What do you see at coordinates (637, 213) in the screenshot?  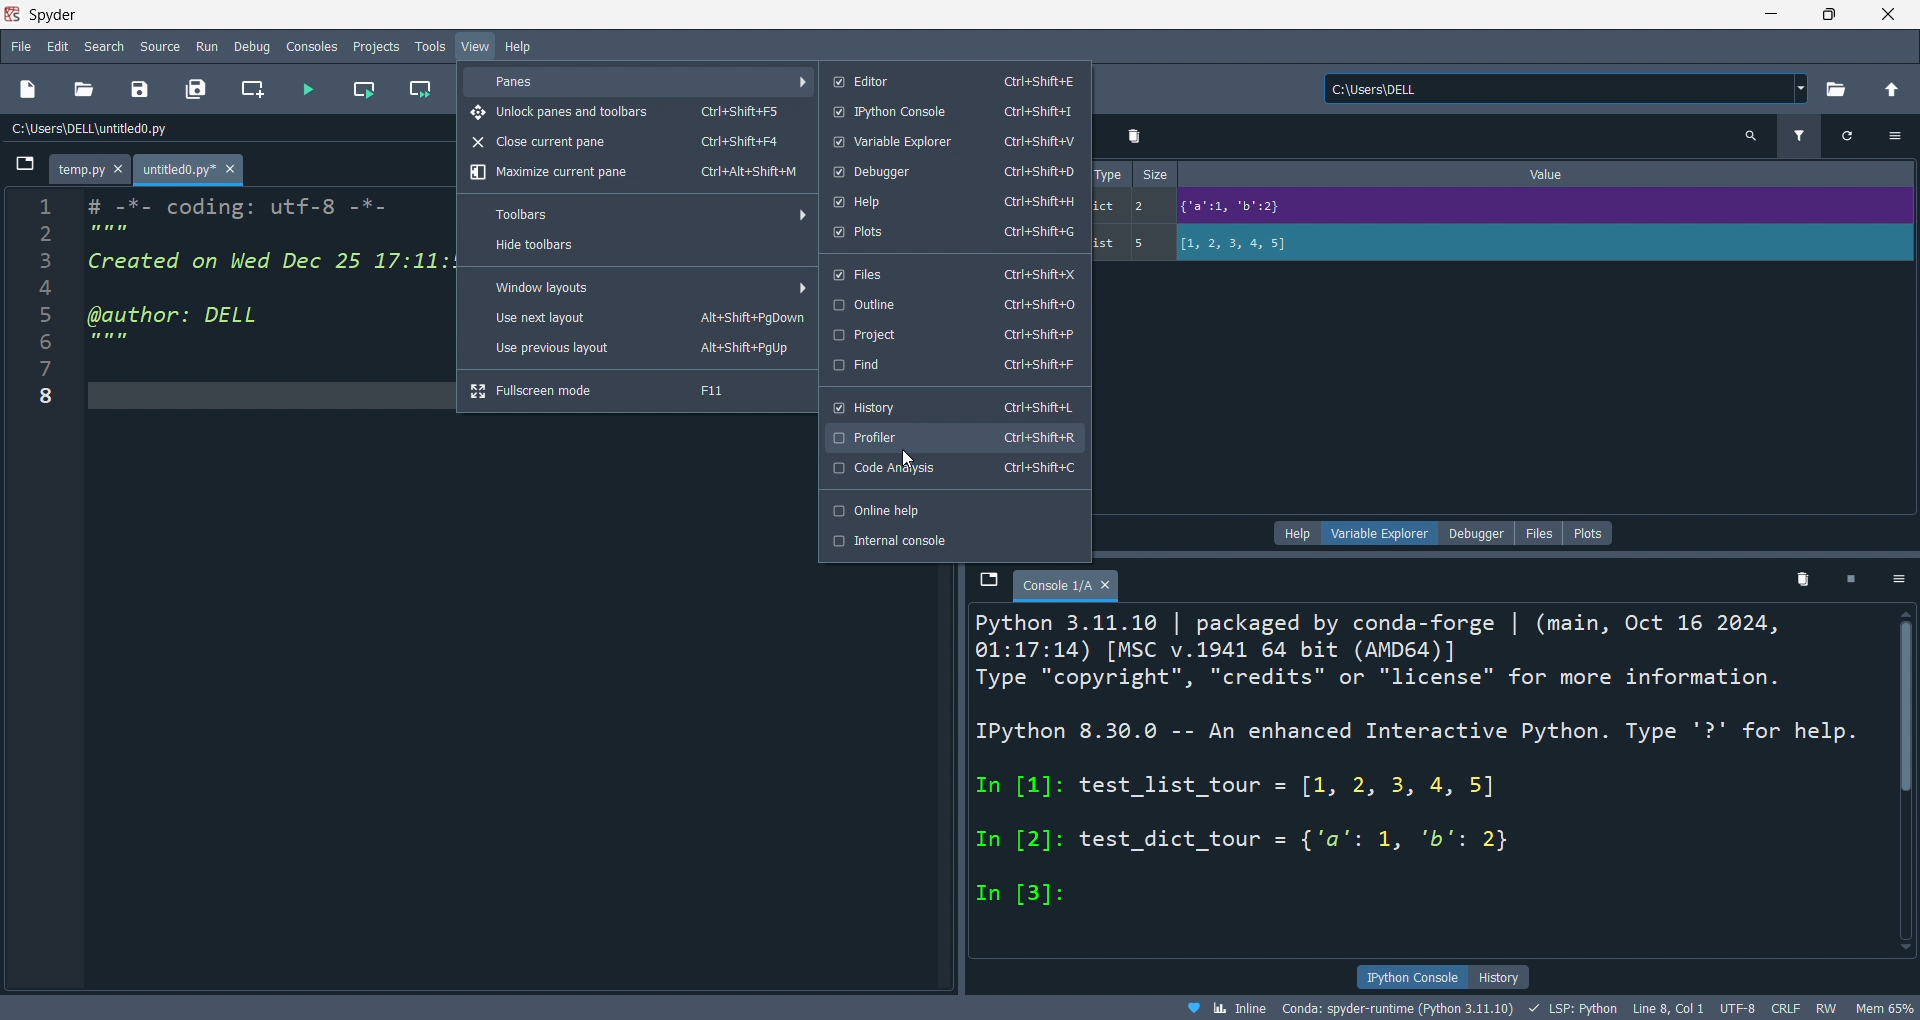 I see `toolbars` at bounding box center [637, 213].